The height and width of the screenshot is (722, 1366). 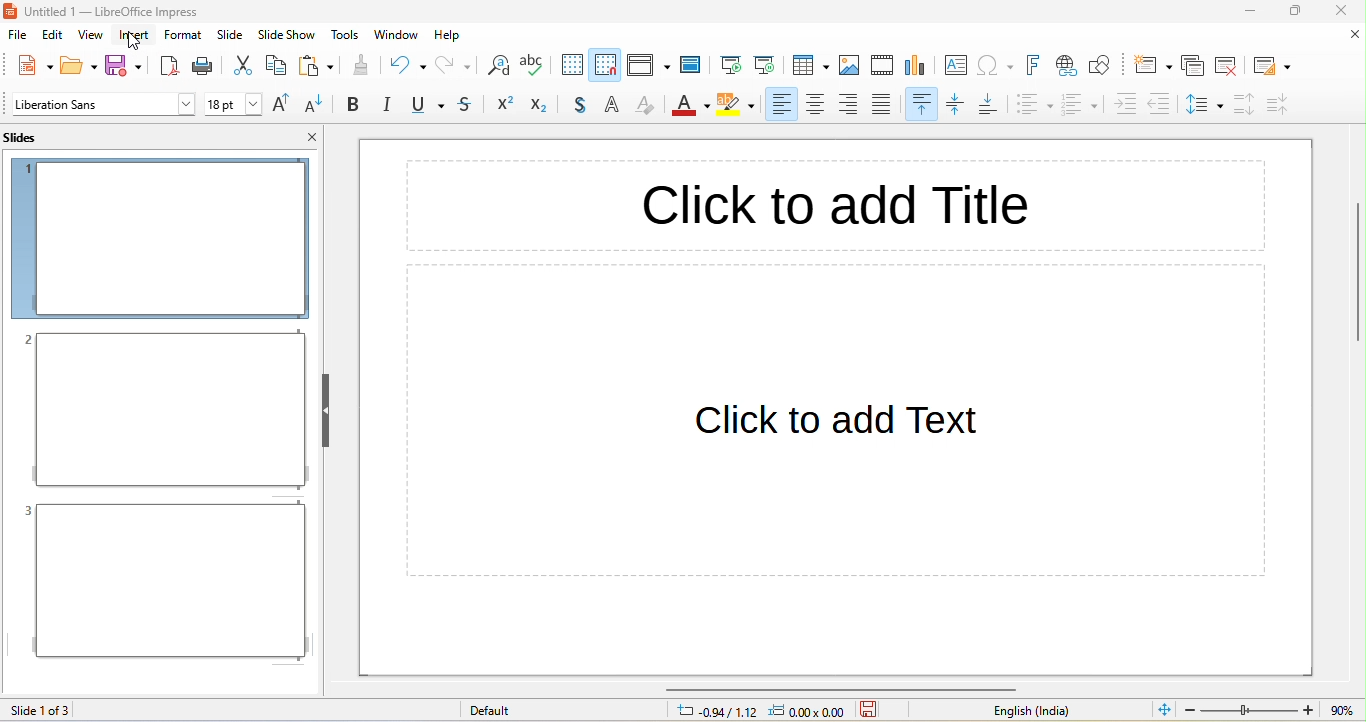 What do you see at coordinates (1340, 12) in the screenshot?
I see `close` at bounding box center [1340, 12].